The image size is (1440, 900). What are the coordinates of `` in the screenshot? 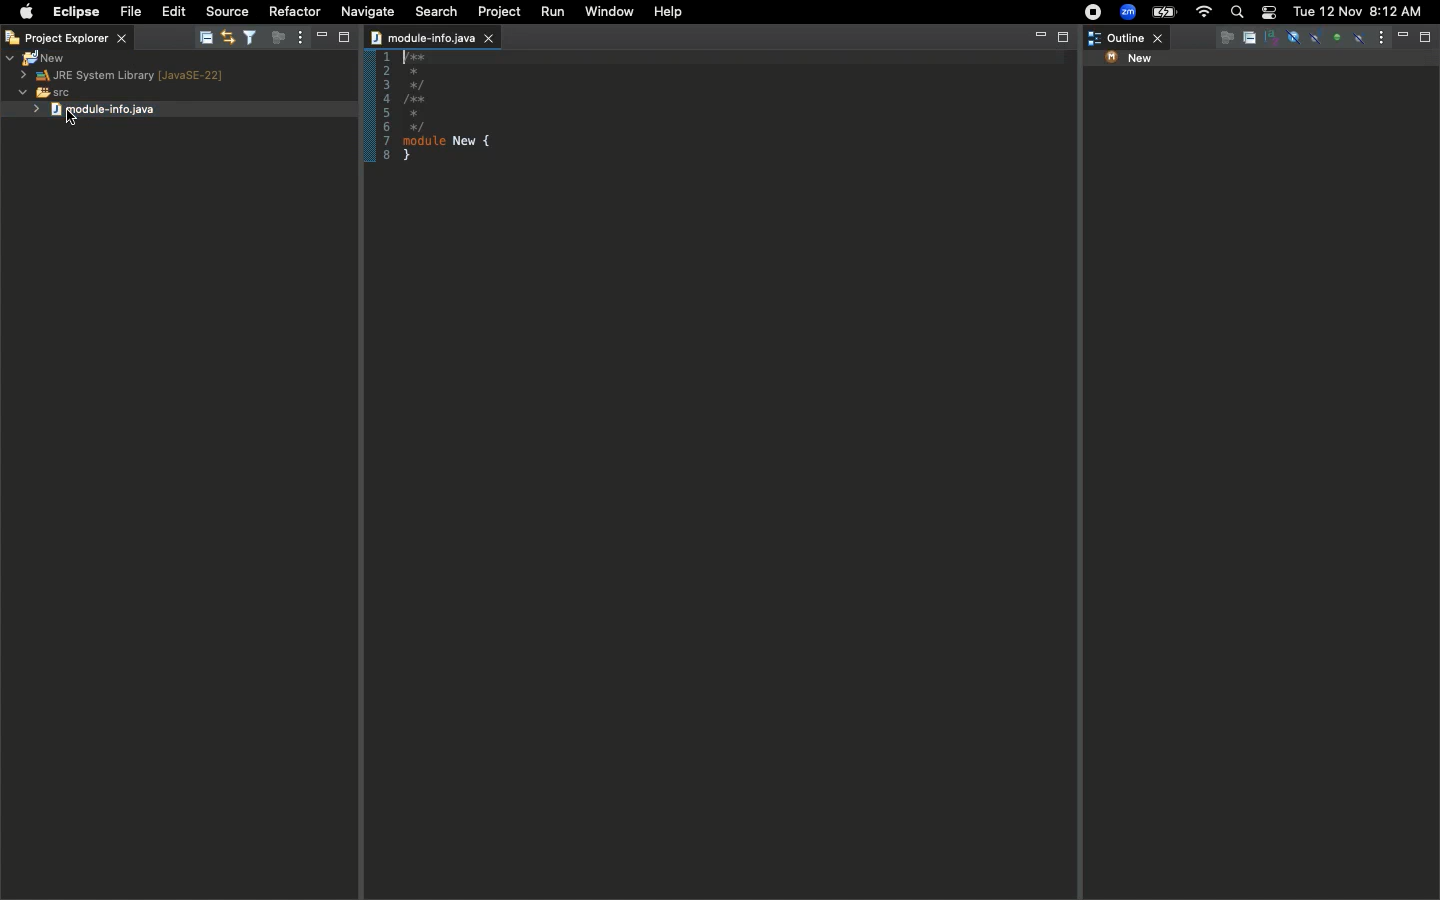 It's located at (1316, 36).